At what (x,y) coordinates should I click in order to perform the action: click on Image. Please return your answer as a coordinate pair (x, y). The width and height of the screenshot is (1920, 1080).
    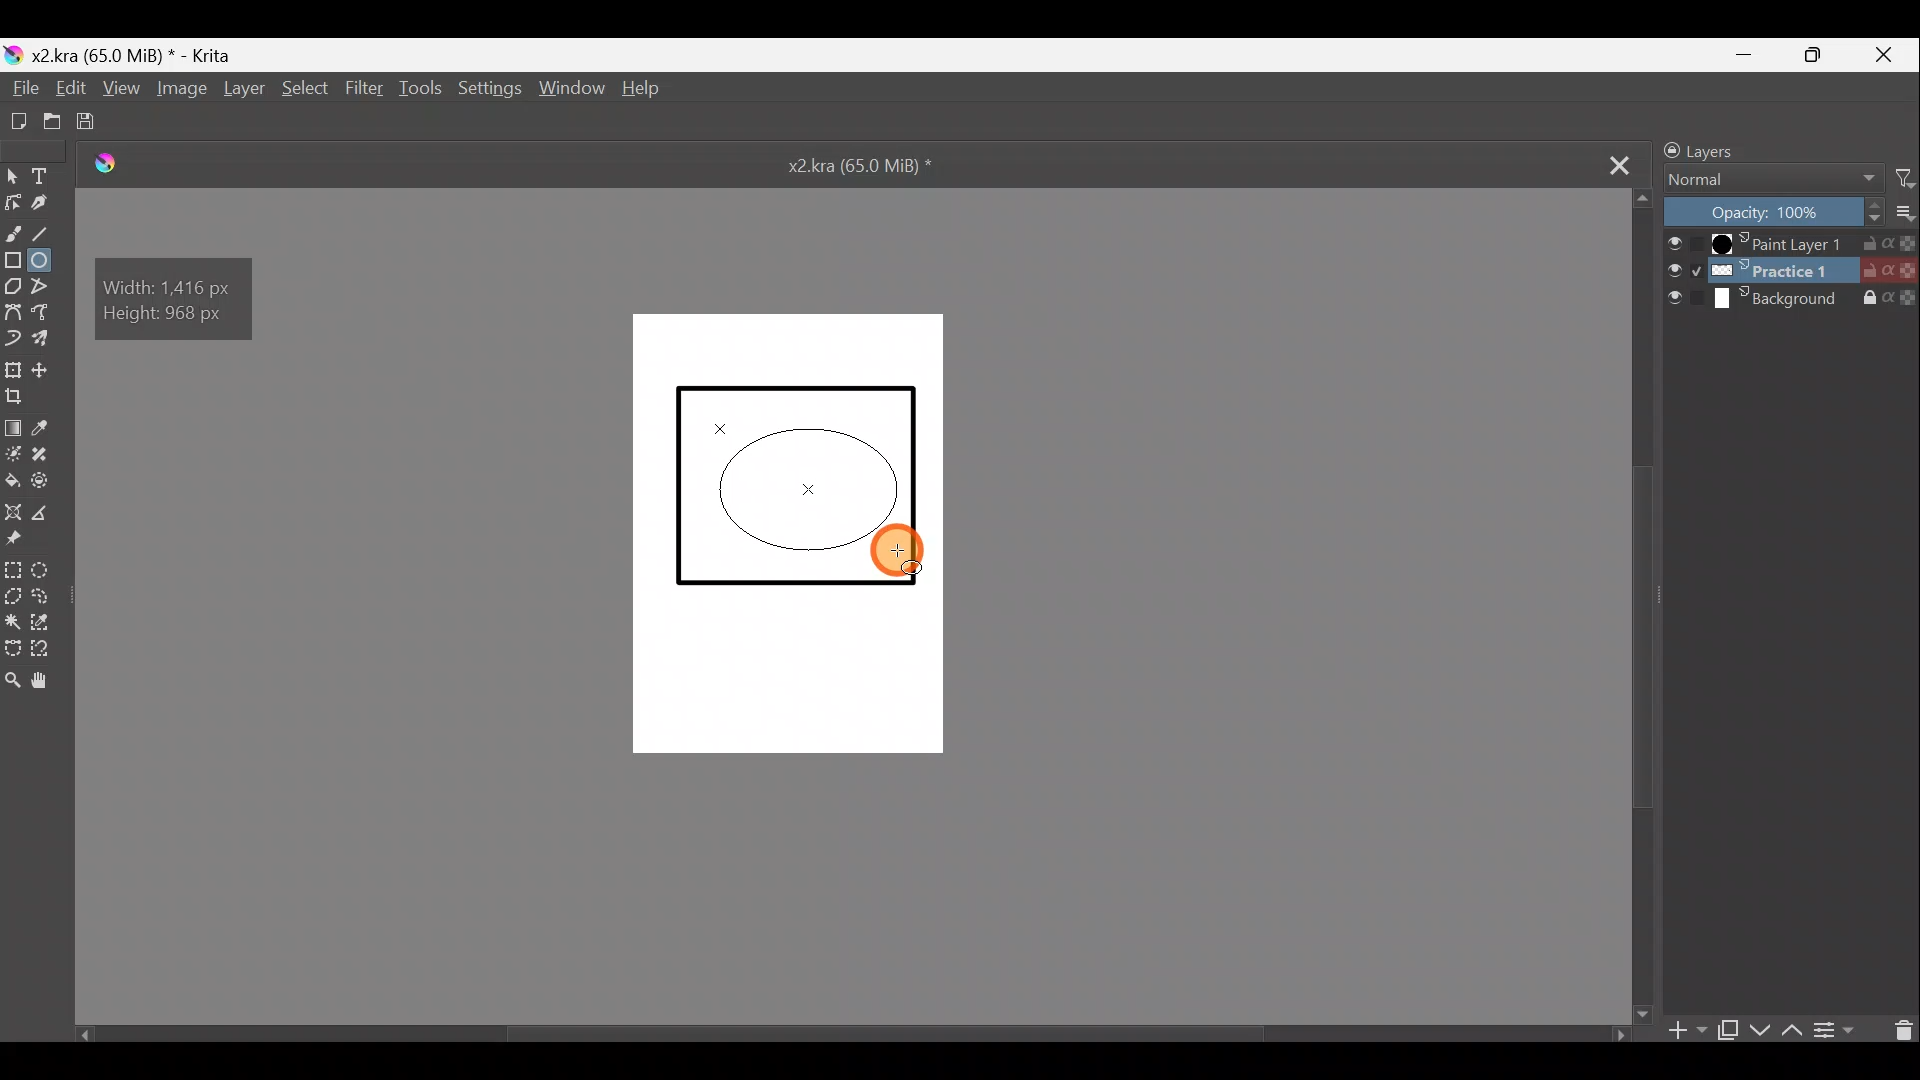
    Looking at the image, I should click on (183, 91).